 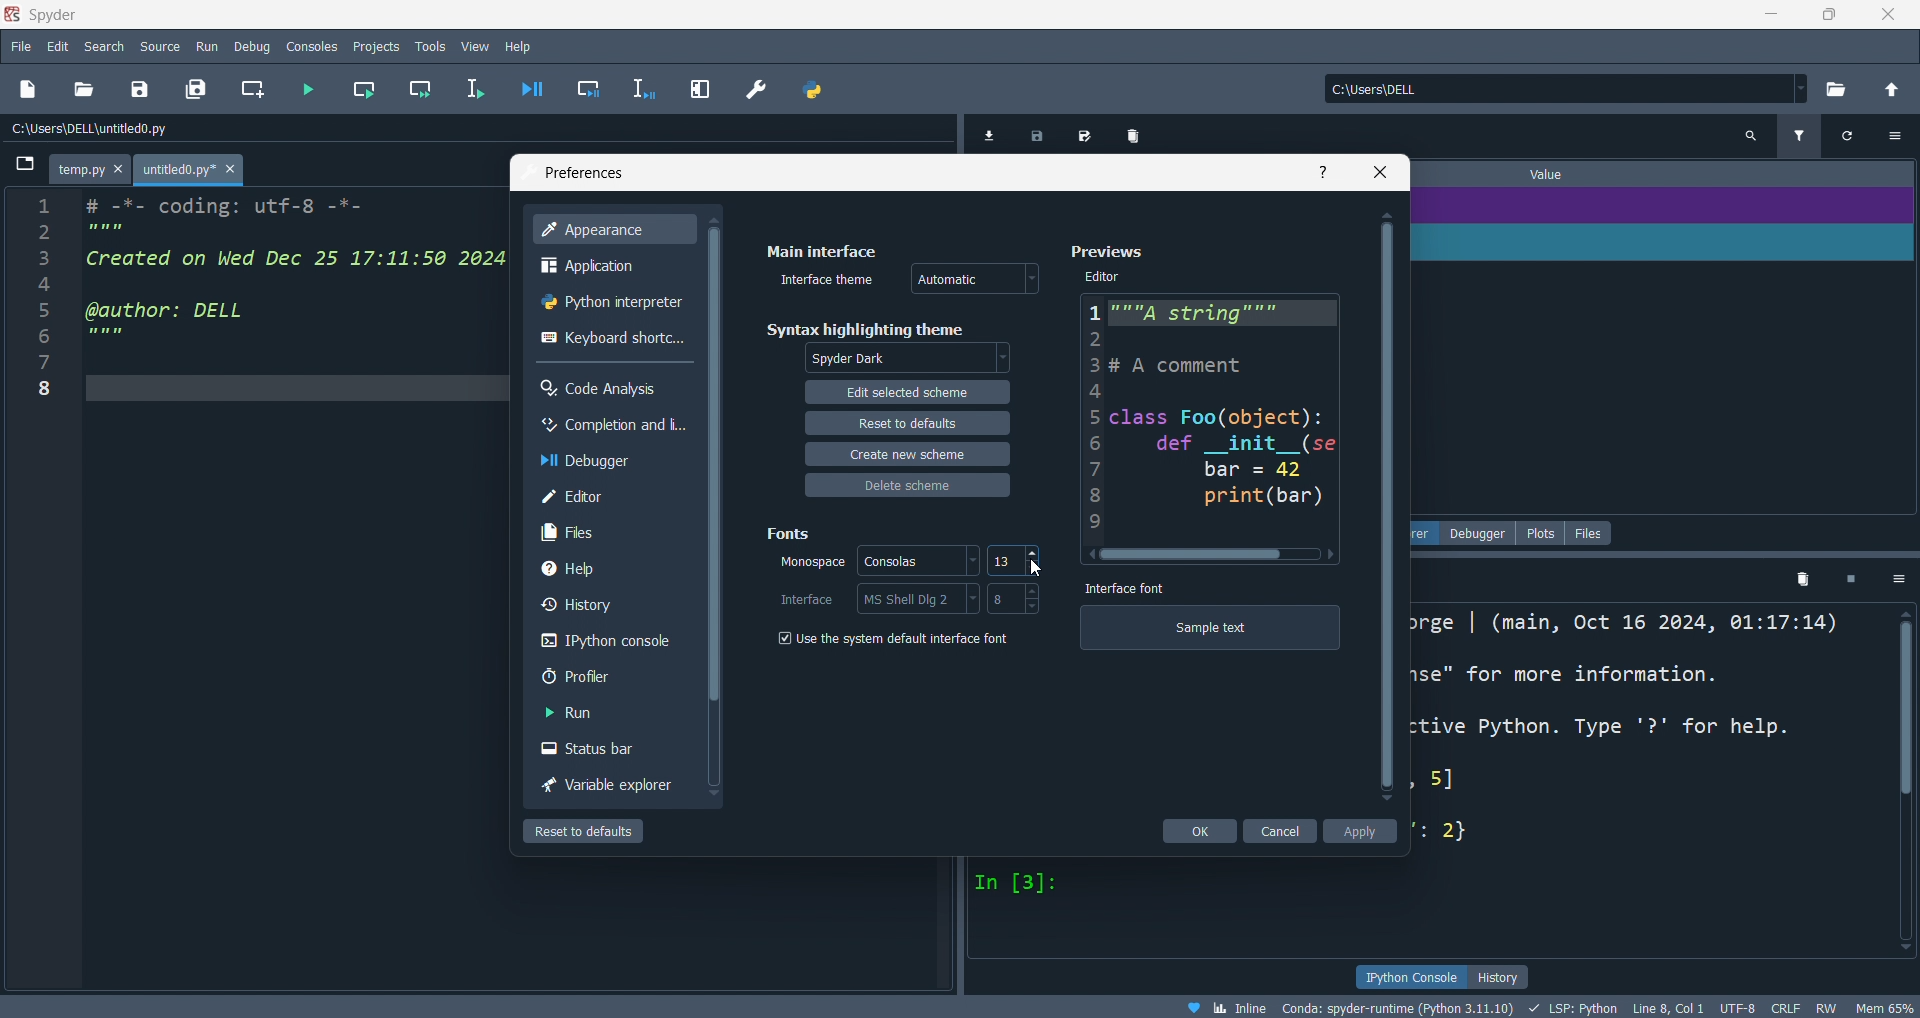 I want to click on save data as, so click(x=1085, y=131).